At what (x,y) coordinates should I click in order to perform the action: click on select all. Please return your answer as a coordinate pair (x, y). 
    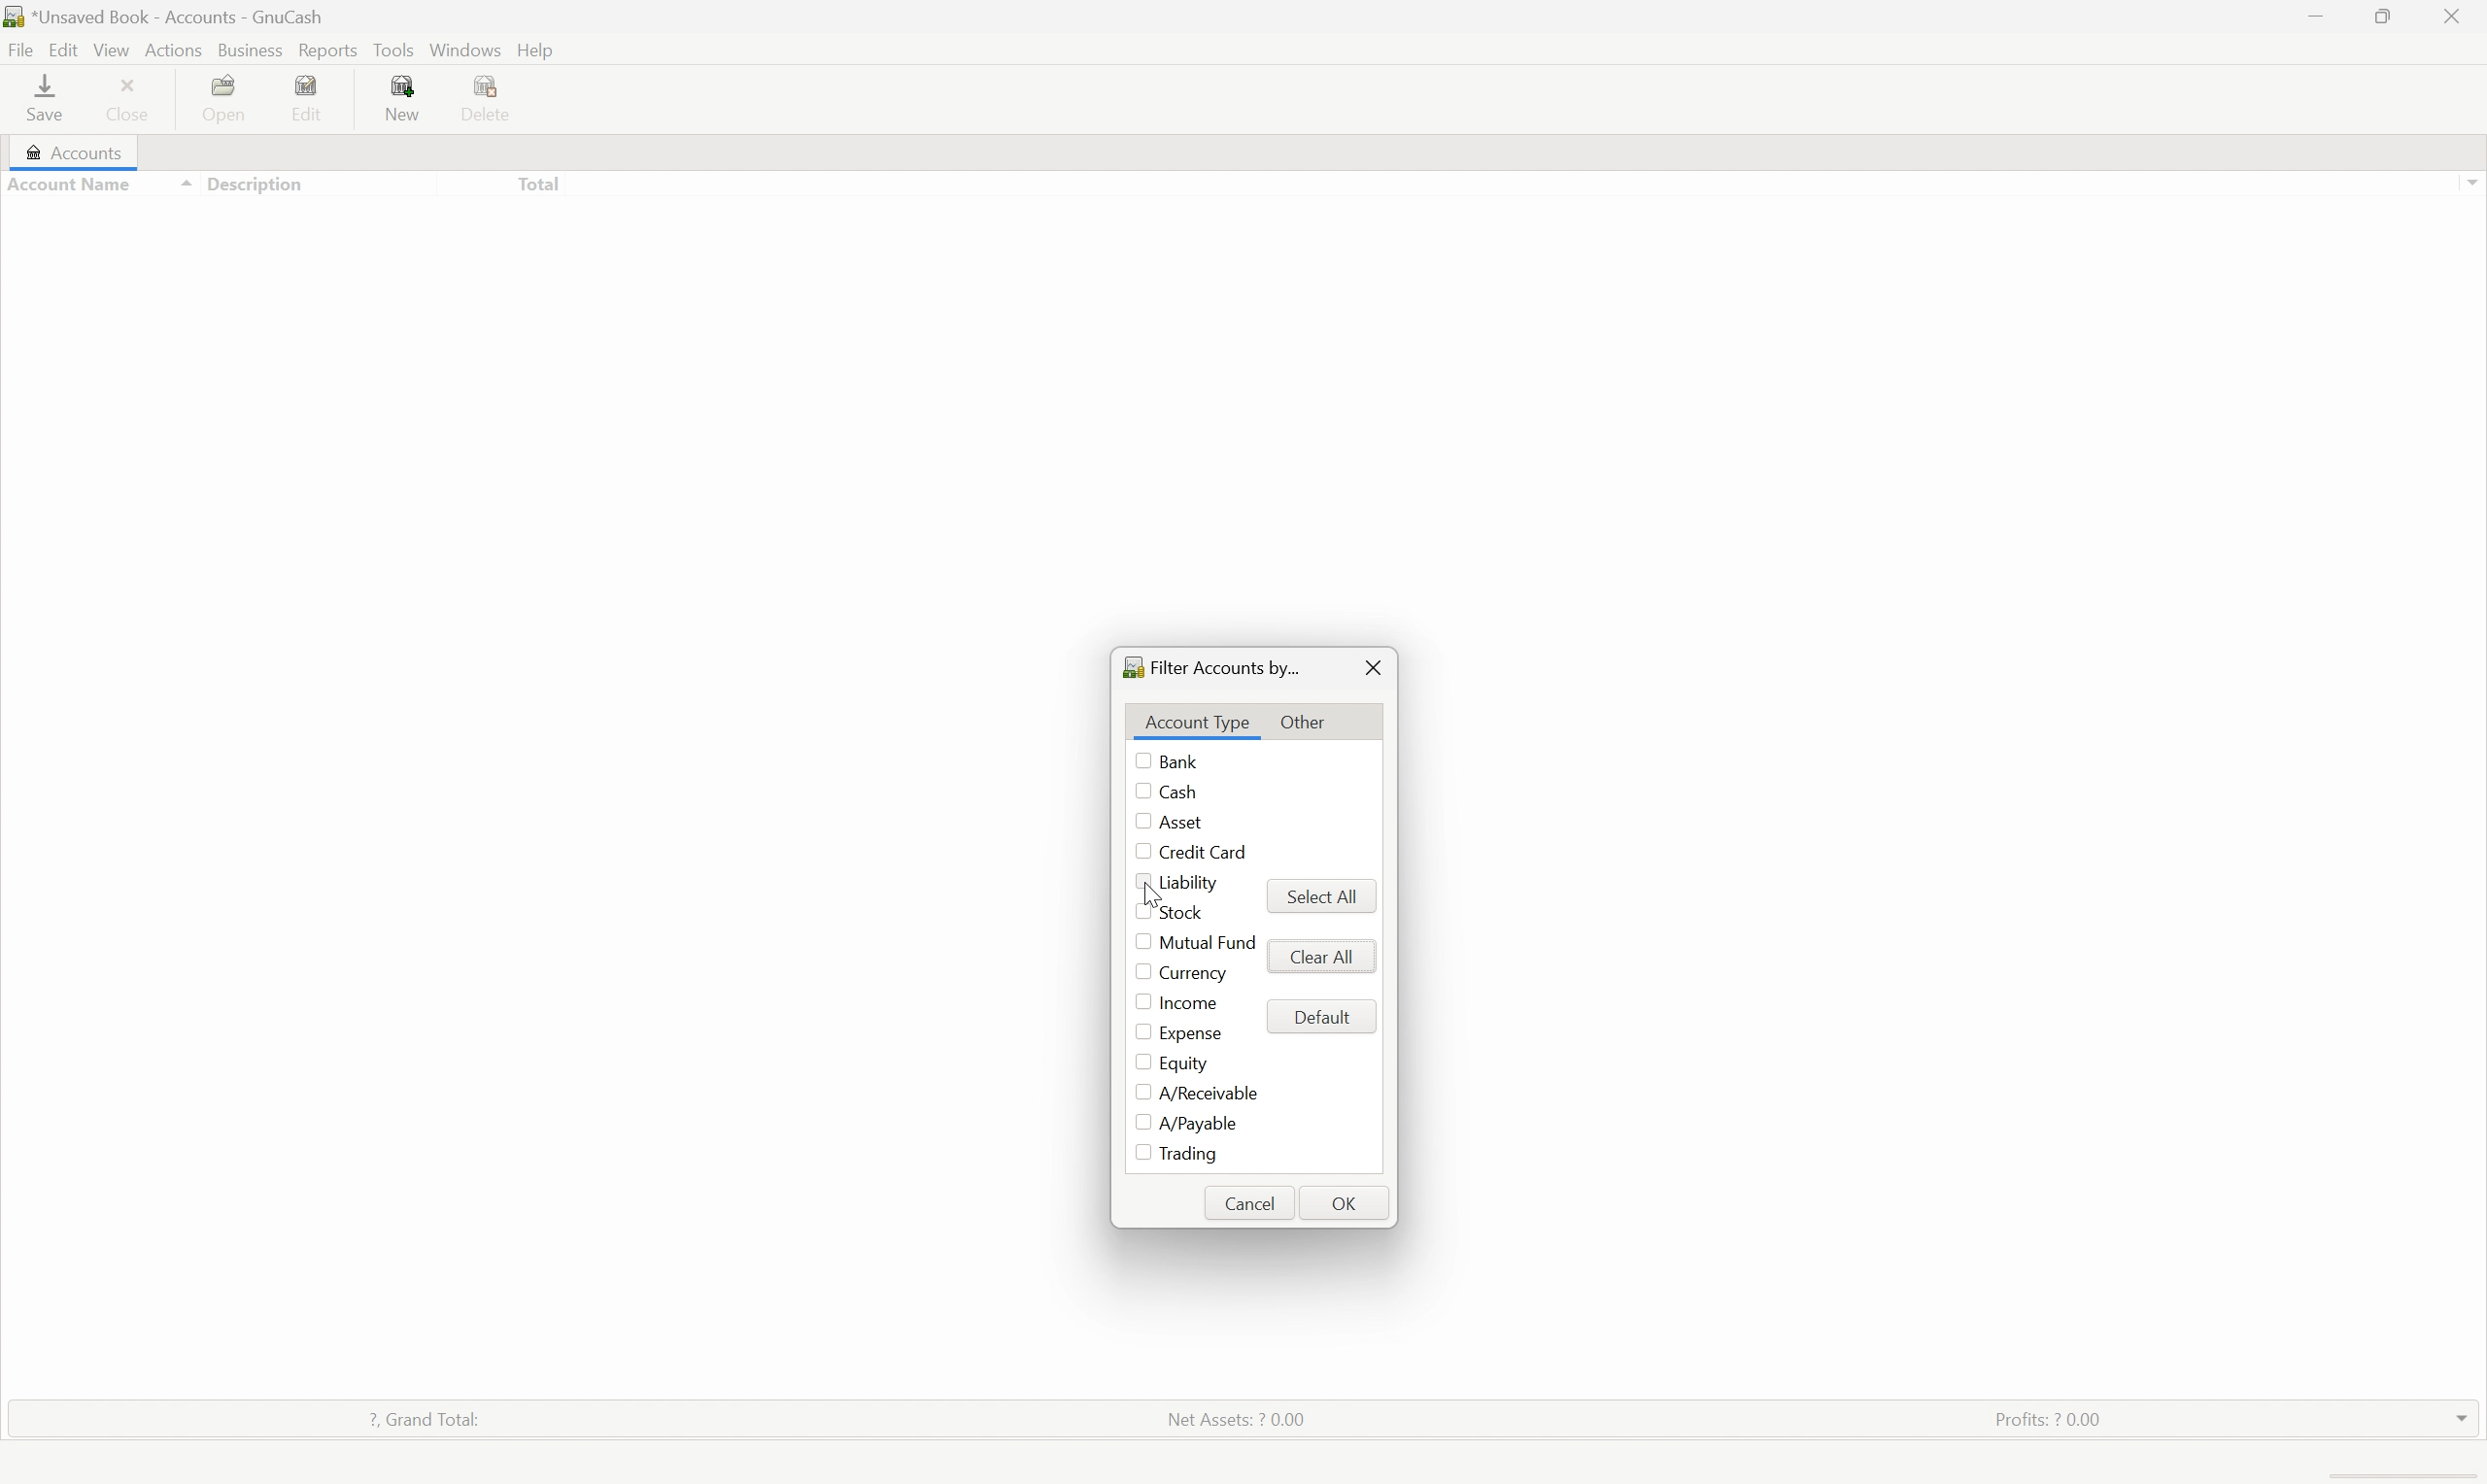
    Looking at the image, I should click on (1326, 893).